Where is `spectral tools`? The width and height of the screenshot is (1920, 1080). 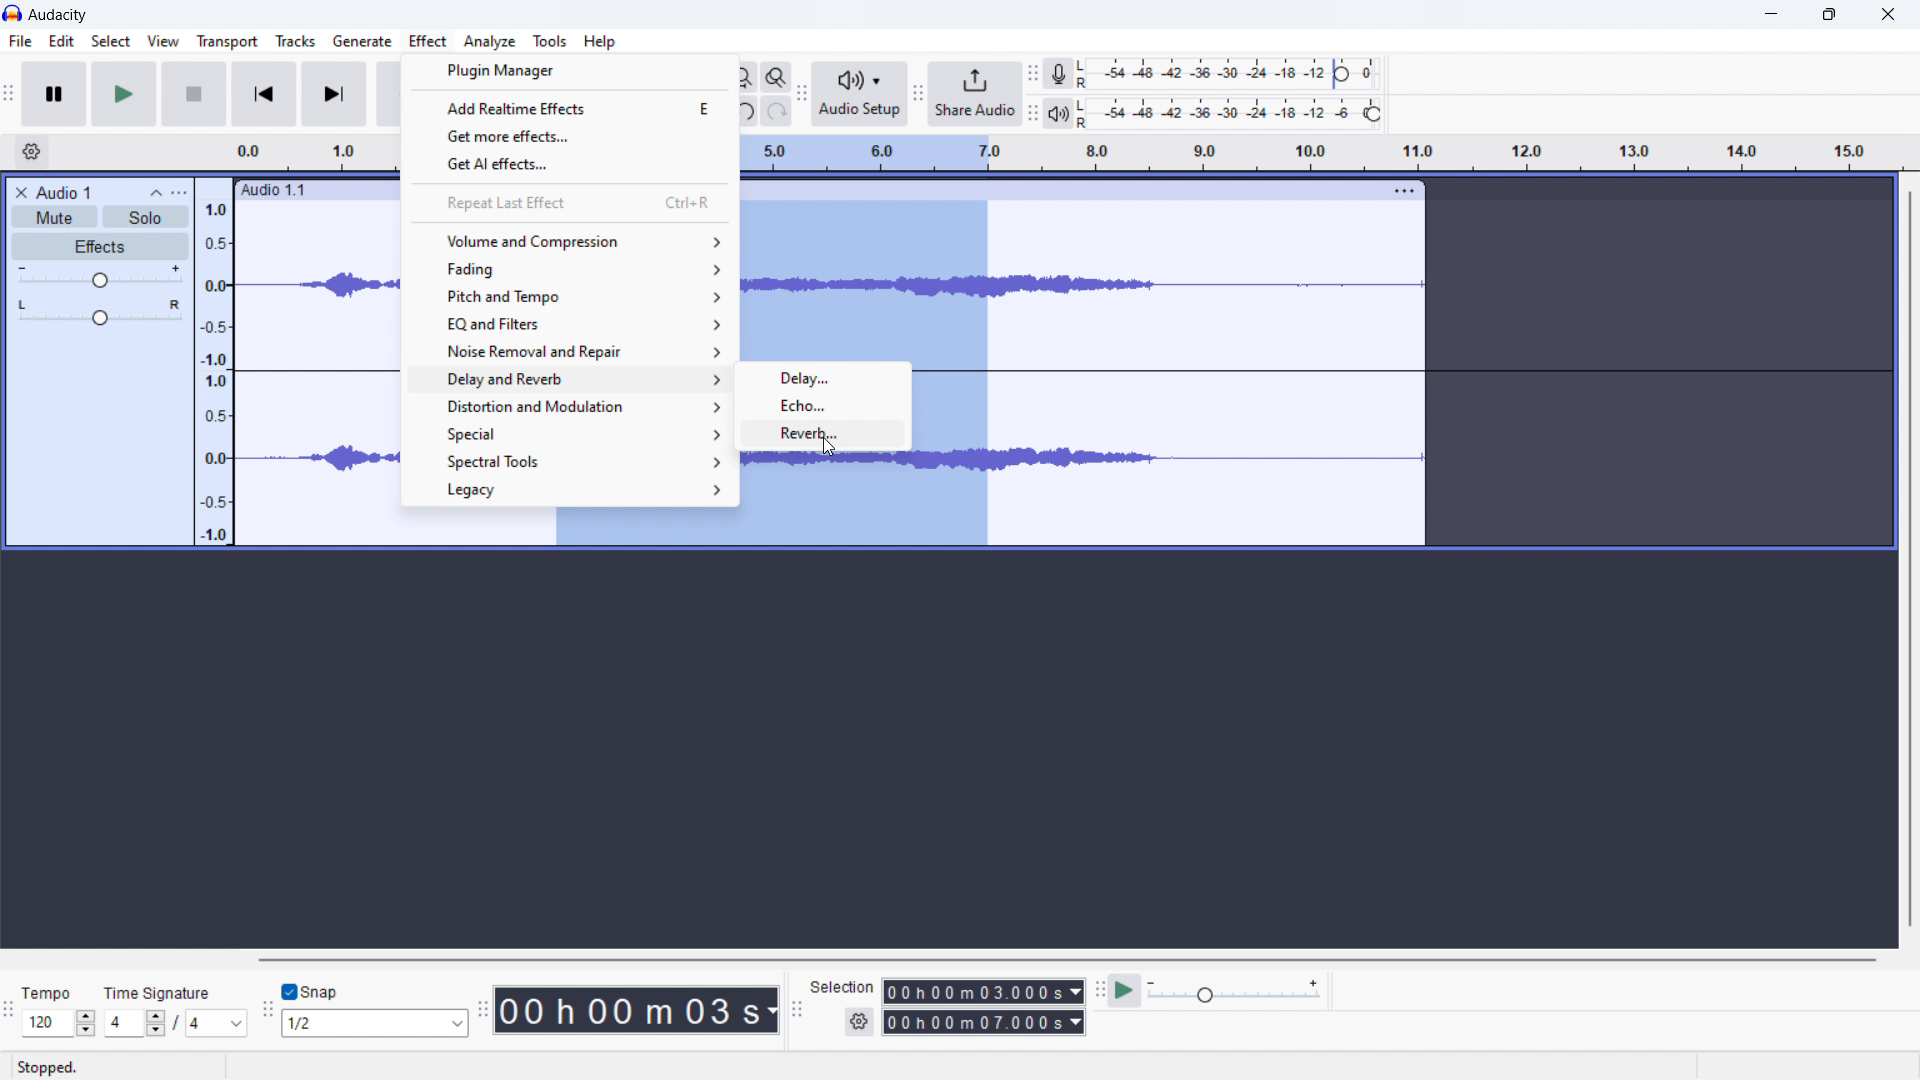
spectral tools is located at coordinates (570, 460).